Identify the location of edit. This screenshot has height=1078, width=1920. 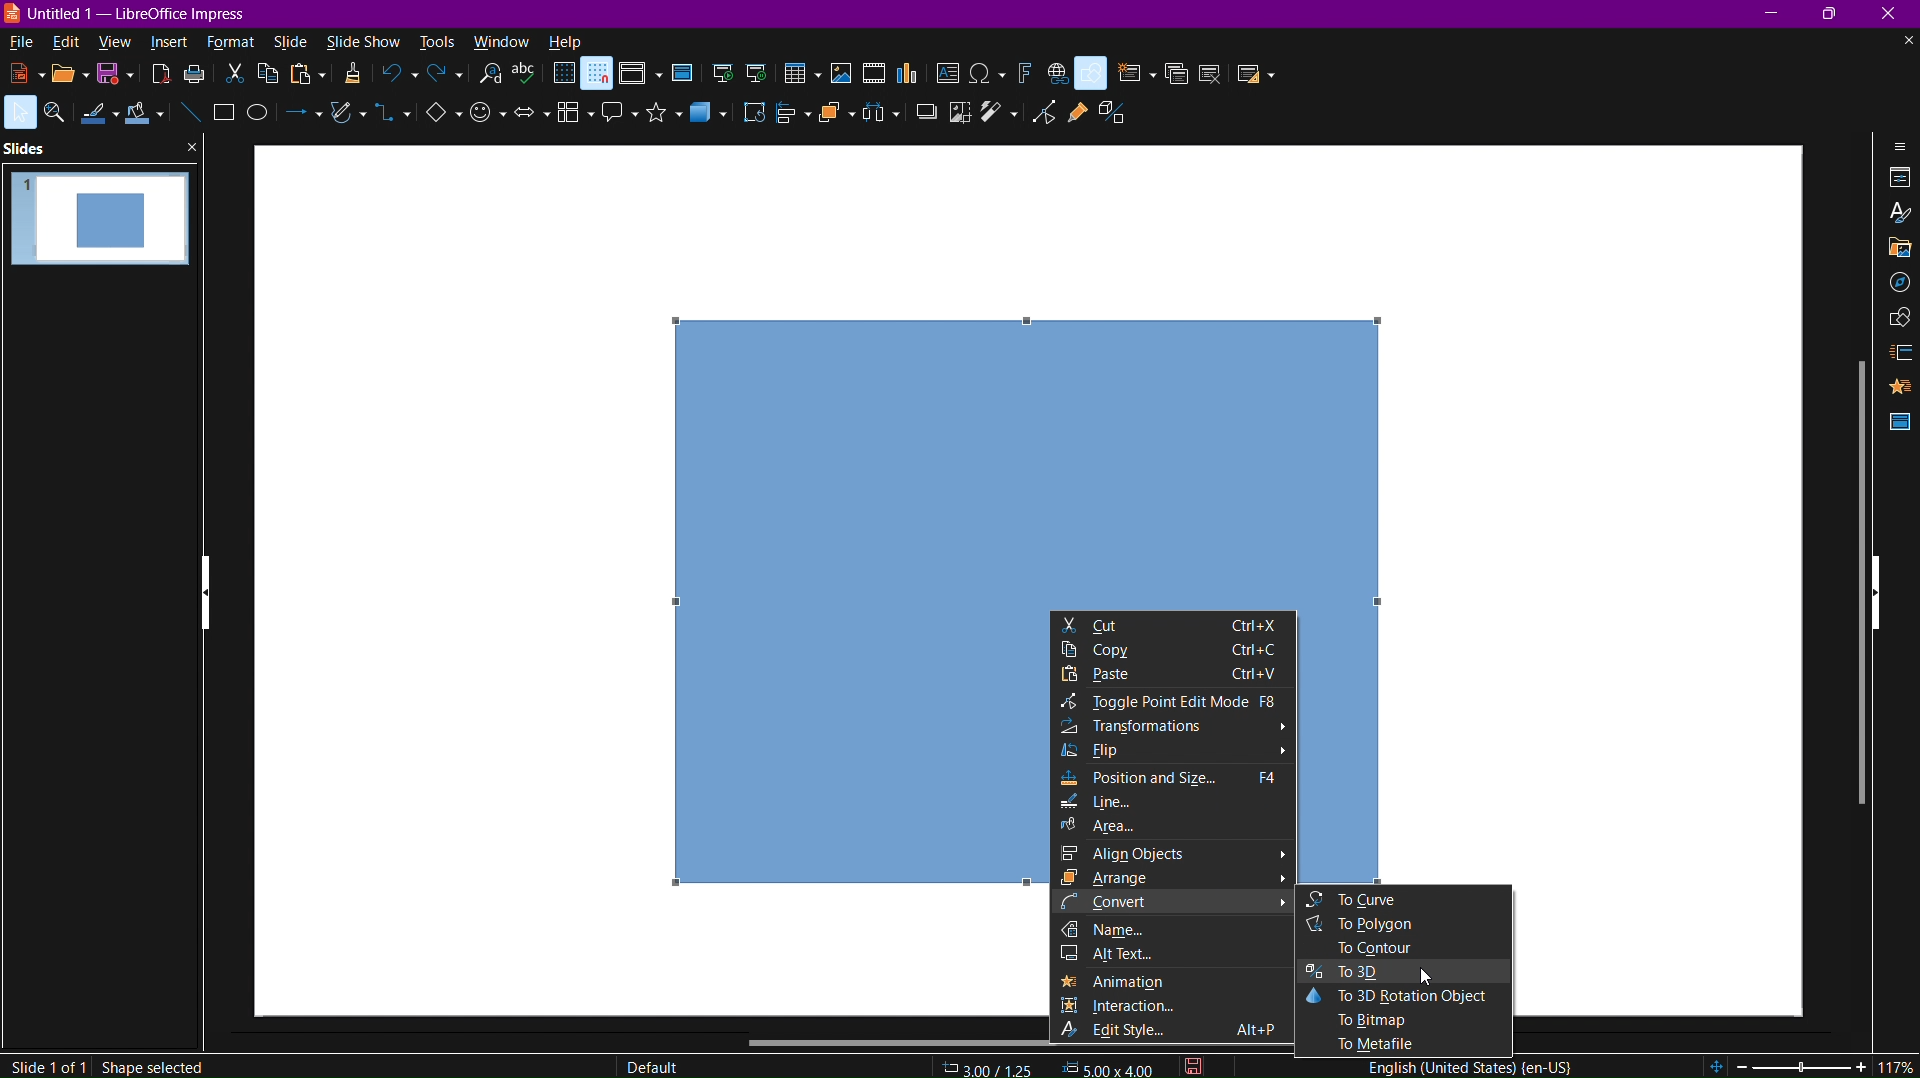
(65, 42).